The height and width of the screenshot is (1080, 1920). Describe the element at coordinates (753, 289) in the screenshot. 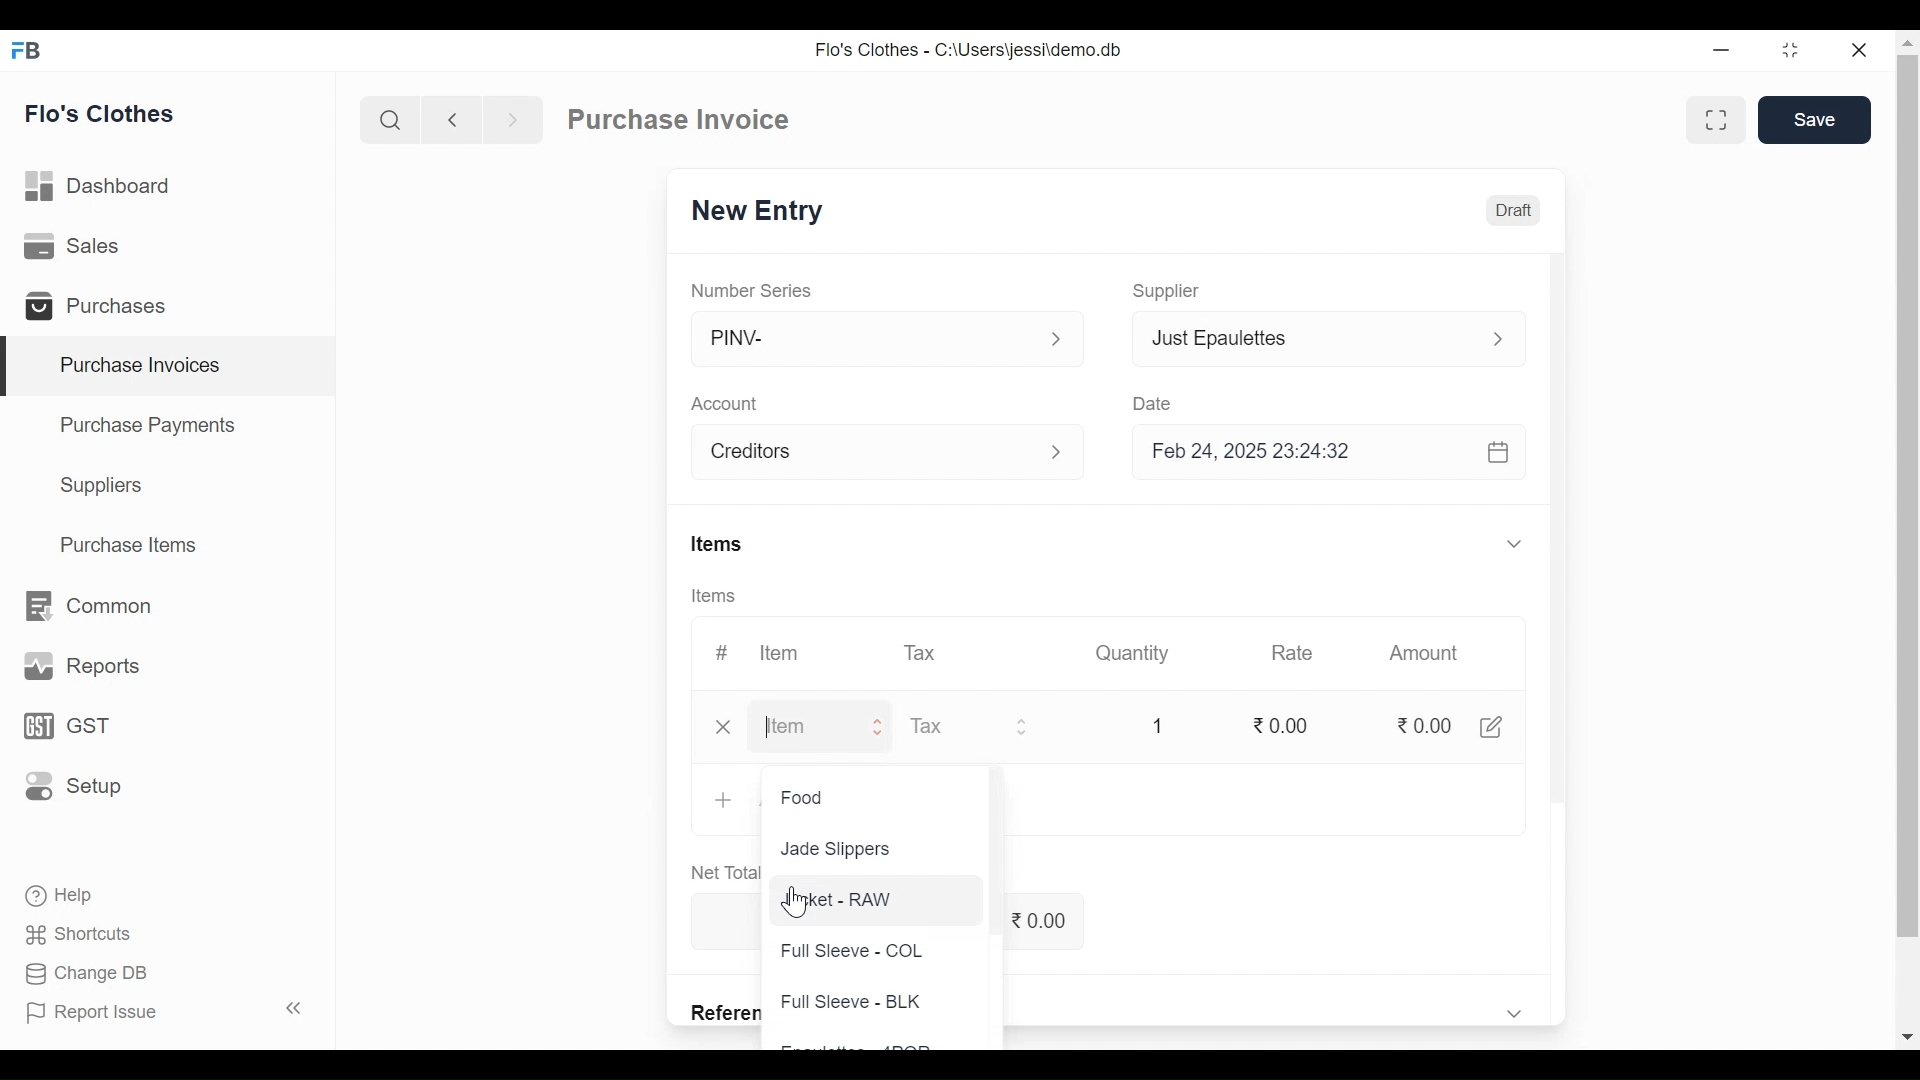

I see `Number Series` at that location.